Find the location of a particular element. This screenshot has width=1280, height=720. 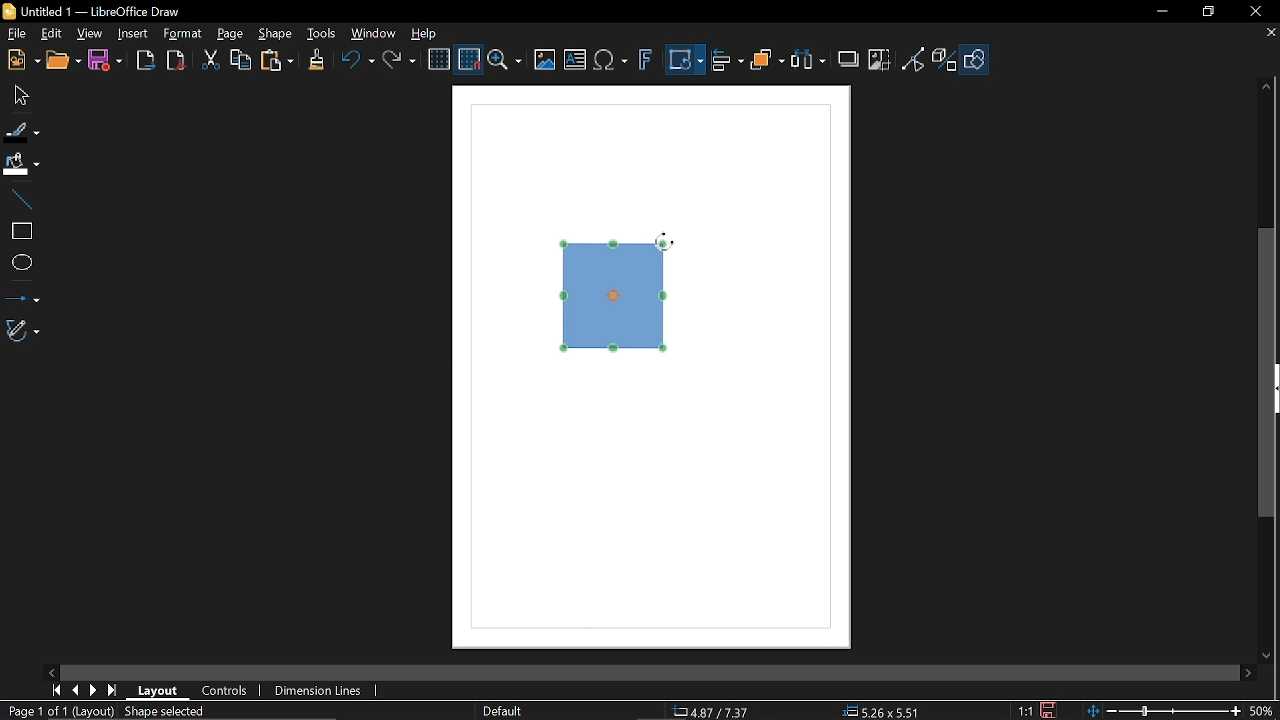

Slide master name is located at coordinates (503, 709).